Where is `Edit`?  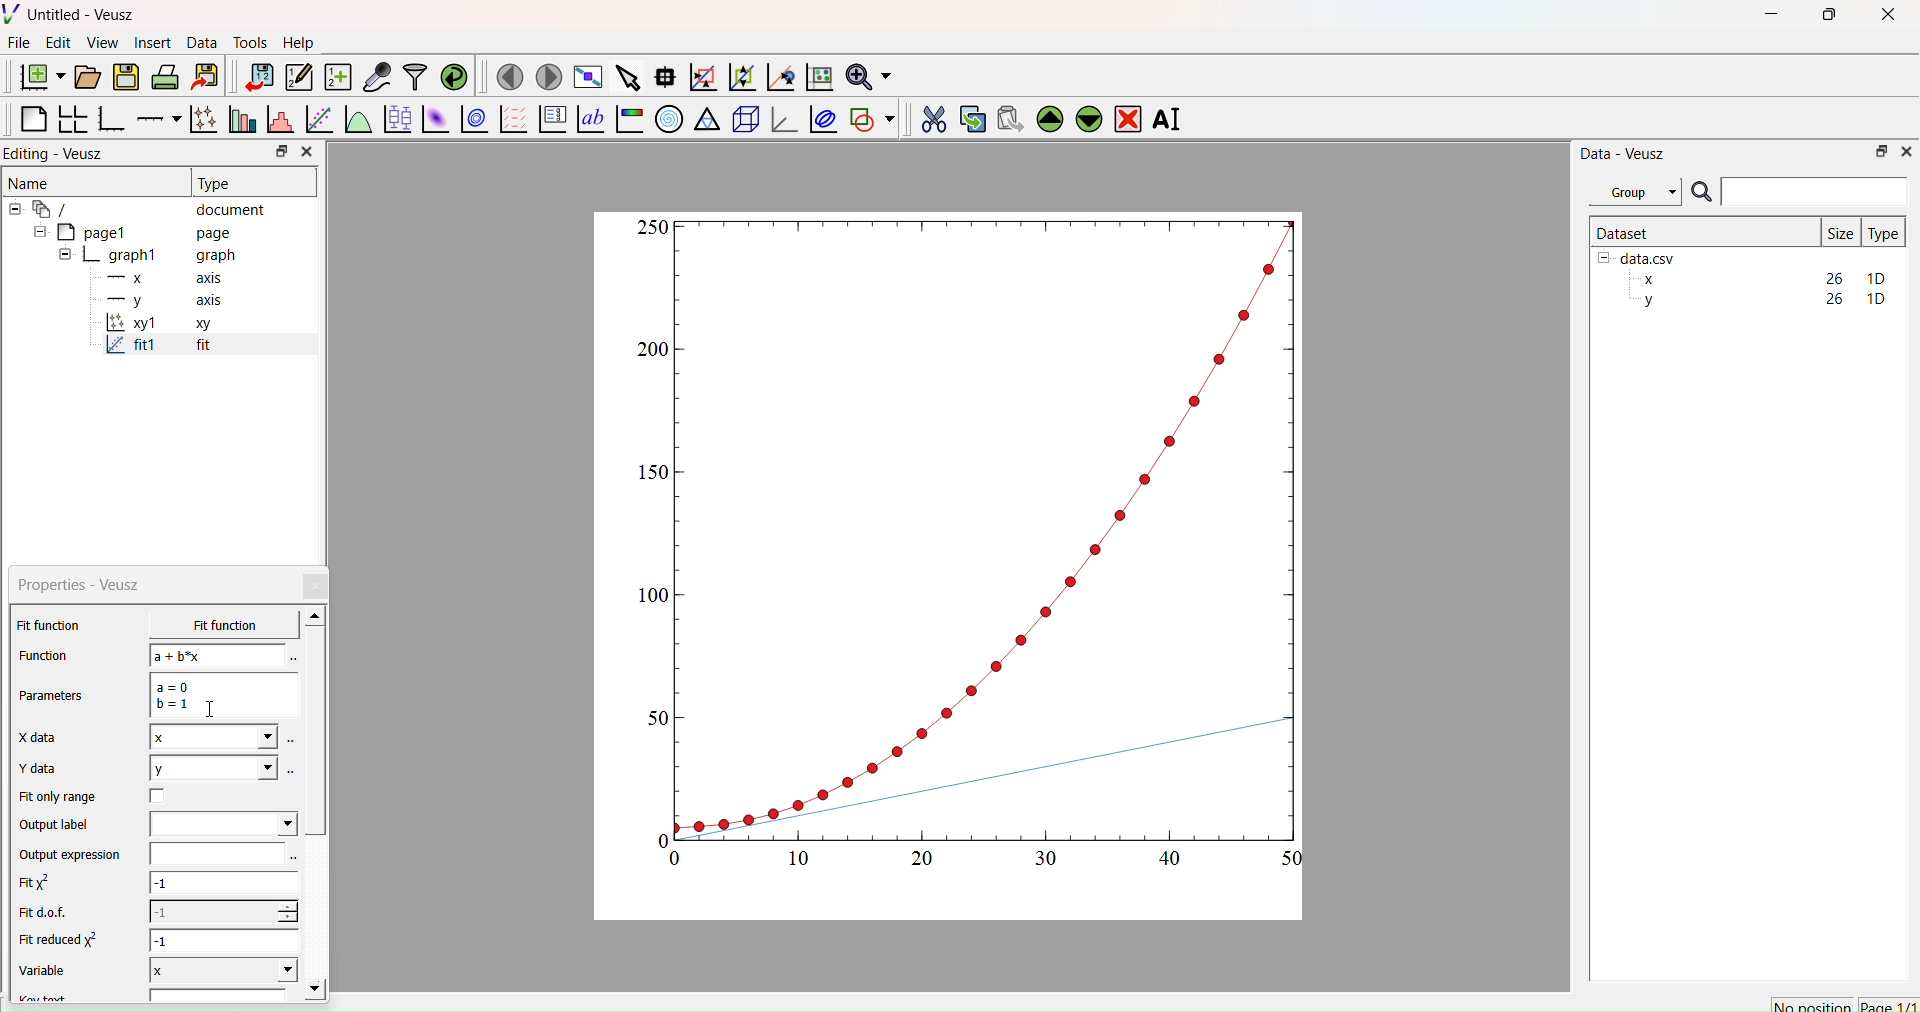 Edit is located at coordinates (56, 42).